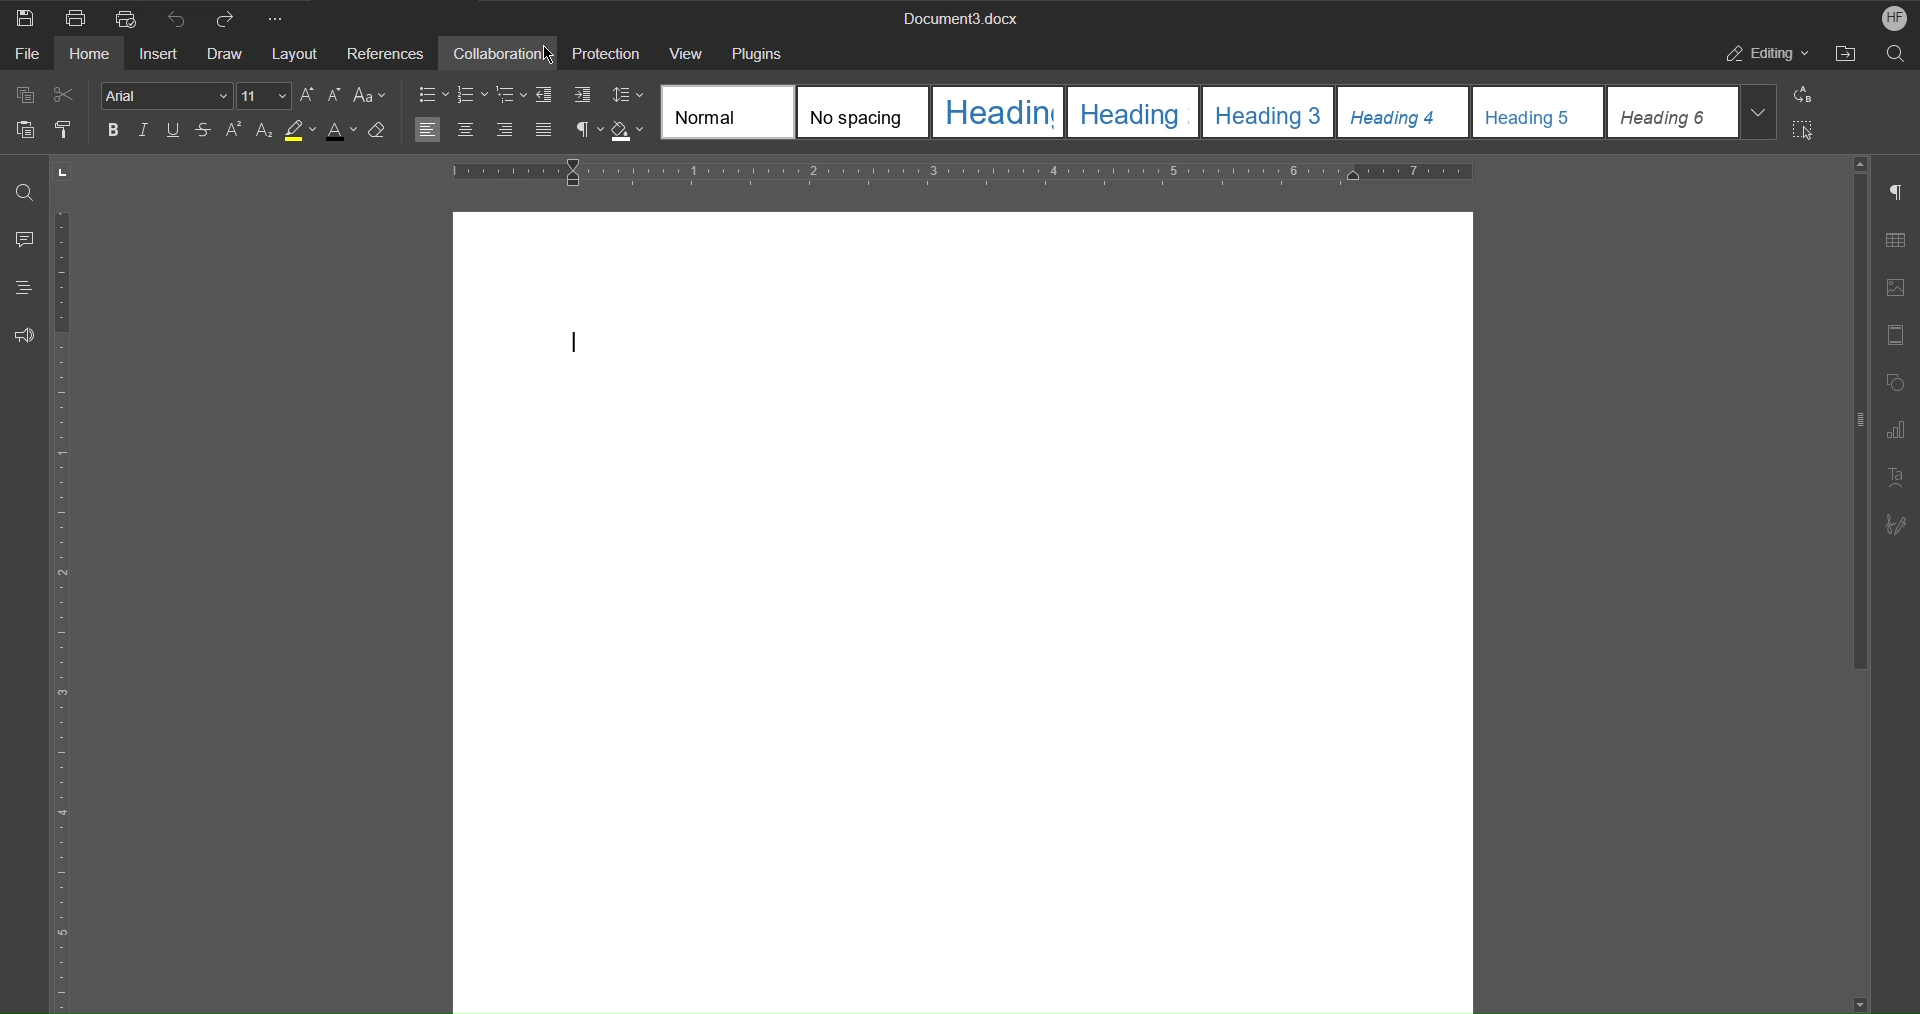 The width and height of the screenshot is (1920, 1014). I want to click on Scroll bar, so click(1852, 433).